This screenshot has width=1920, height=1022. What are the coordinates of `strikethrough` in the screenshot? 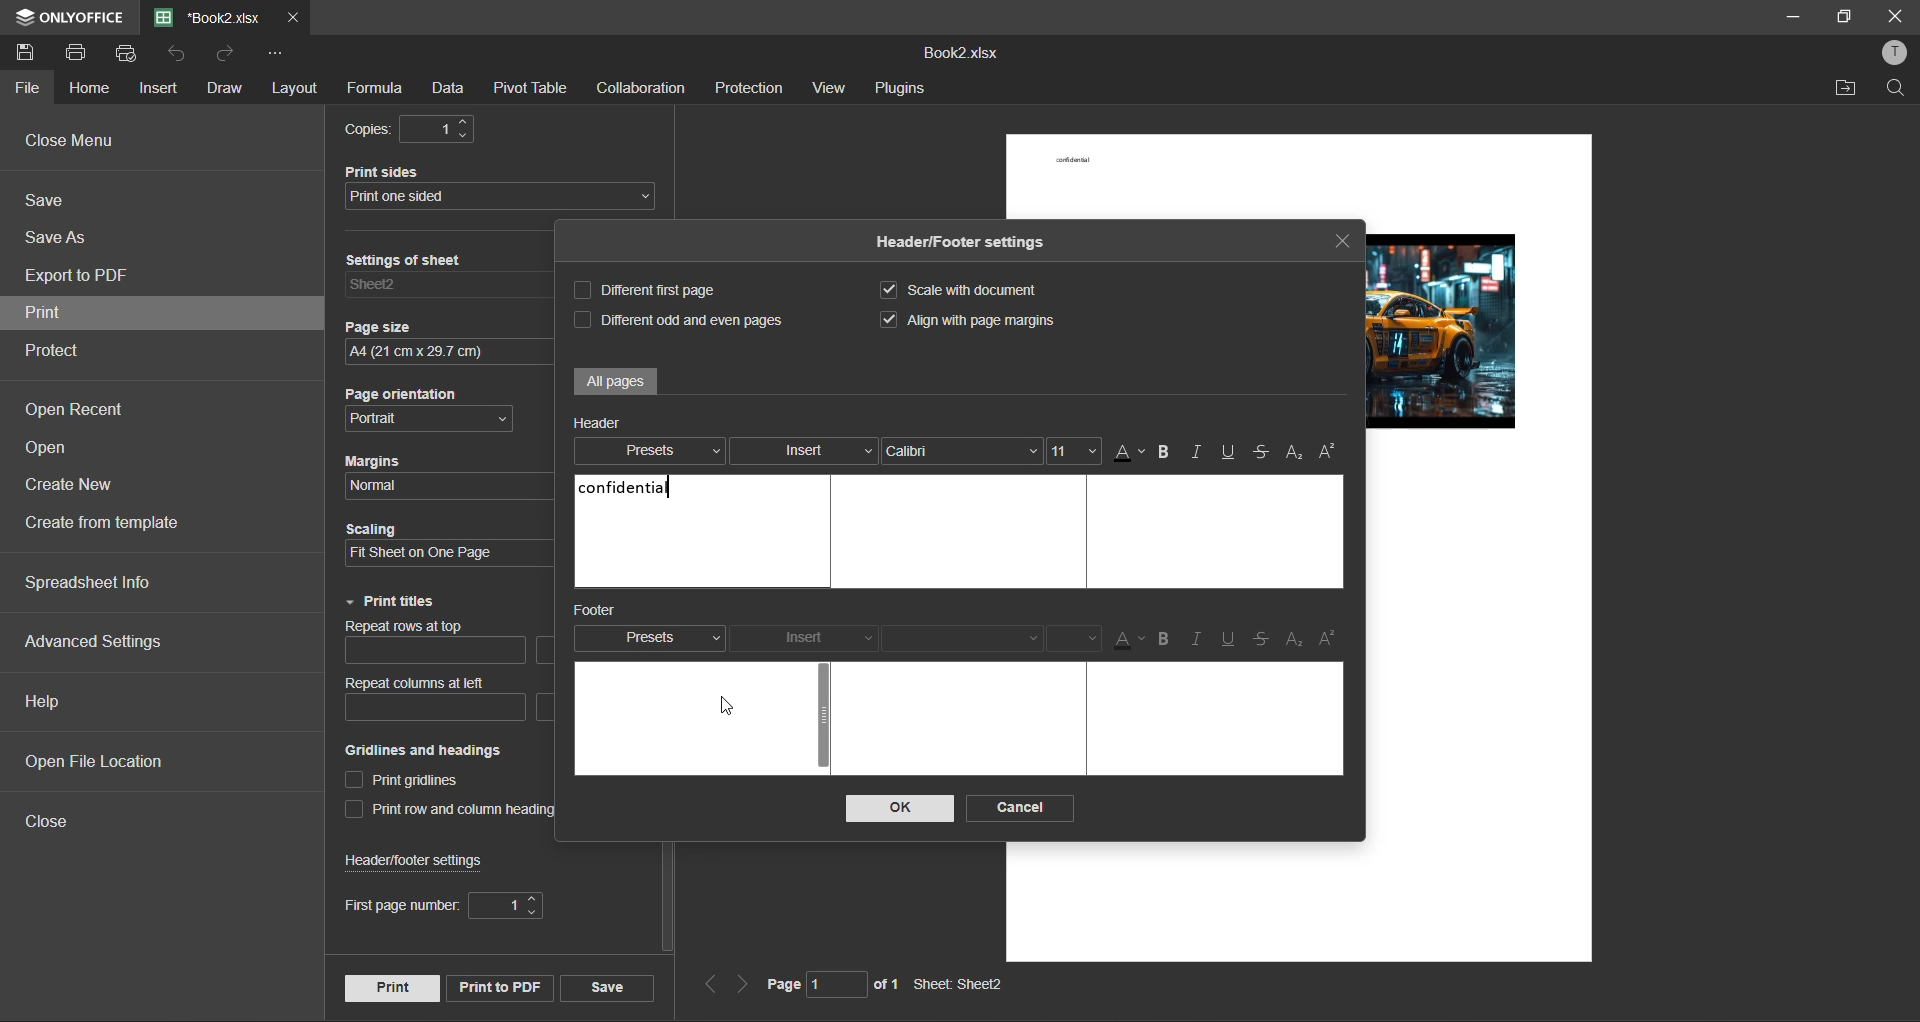 It's located at (1266, 453).